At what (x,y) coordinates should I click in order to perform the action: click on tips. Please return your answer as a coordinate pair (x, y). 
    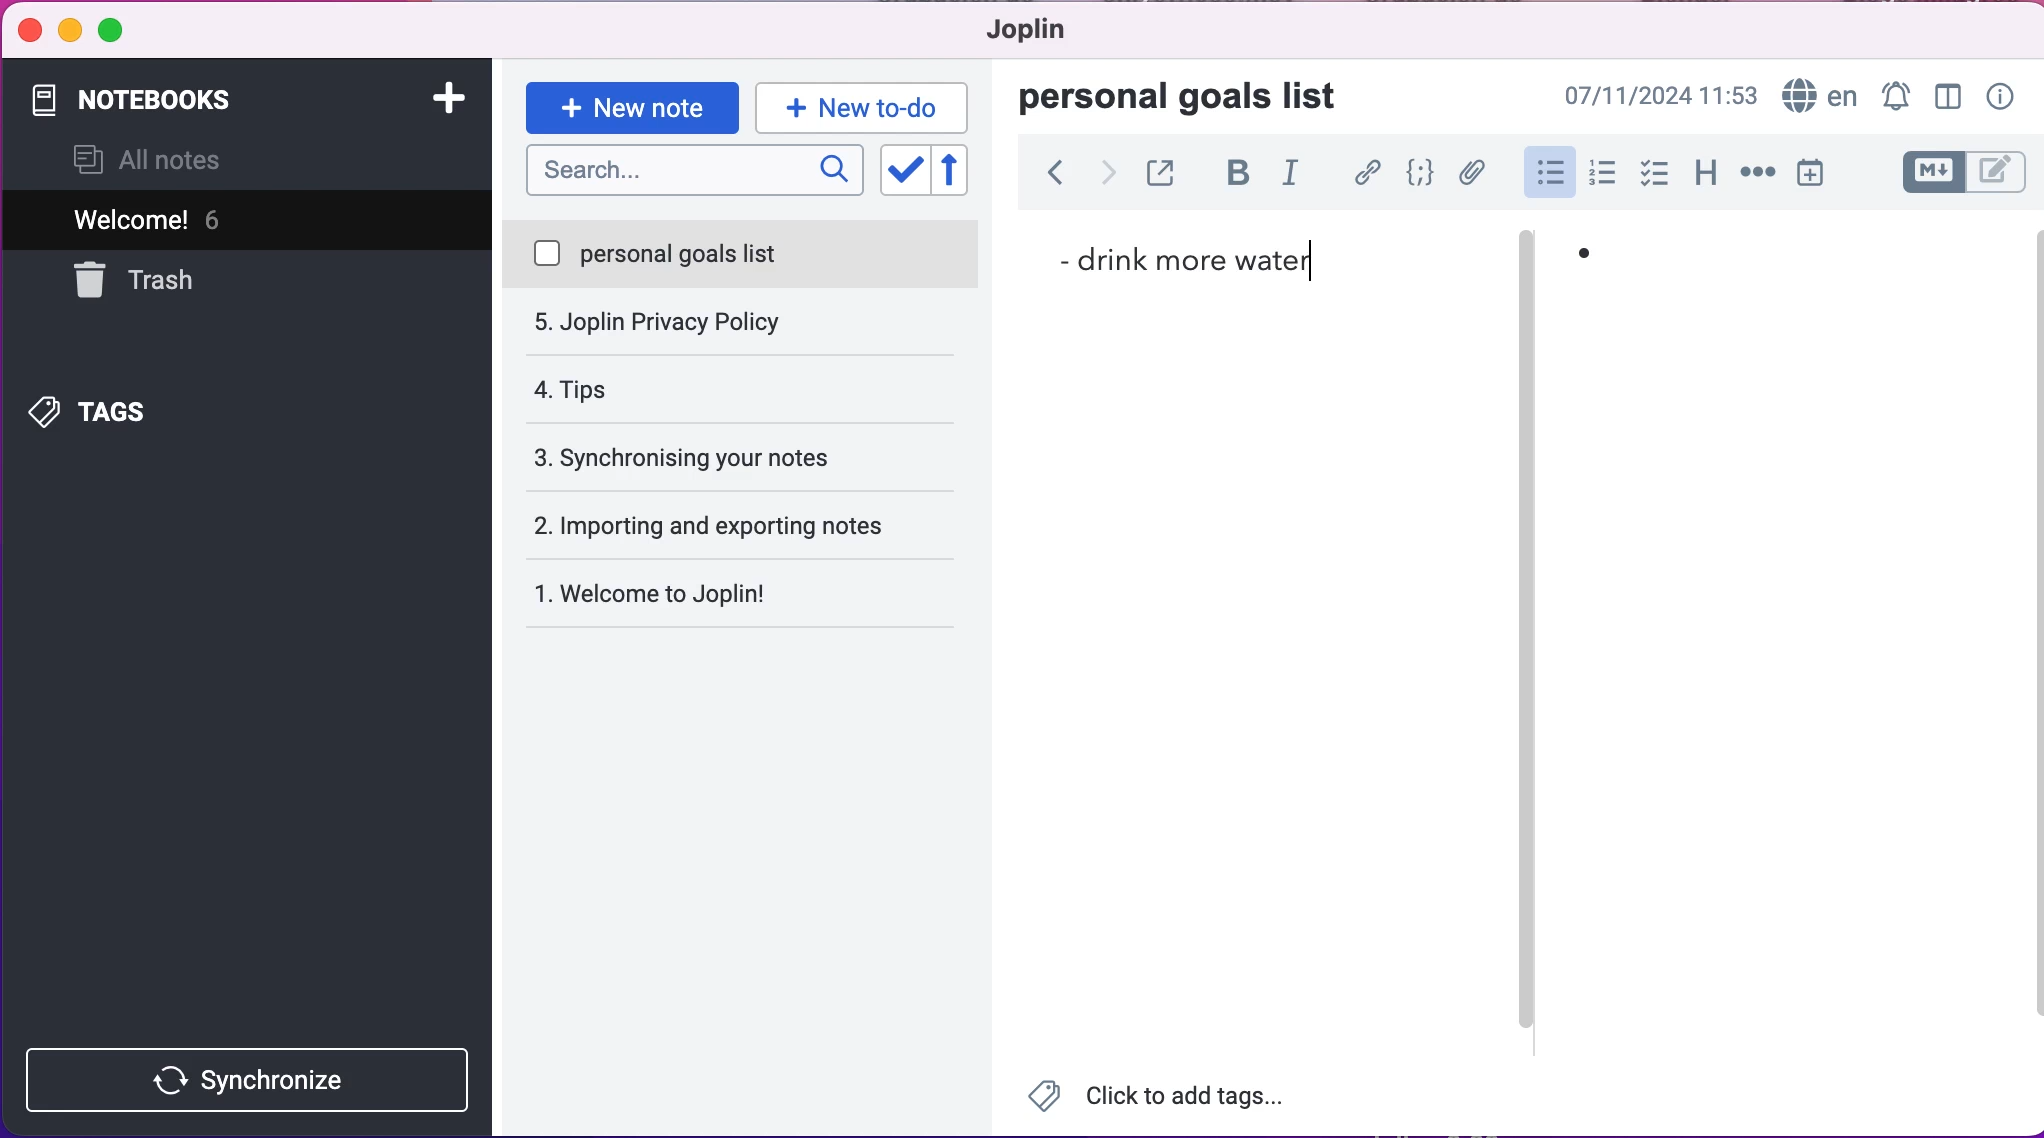
    Looking at the image, I should click on (738, 324).